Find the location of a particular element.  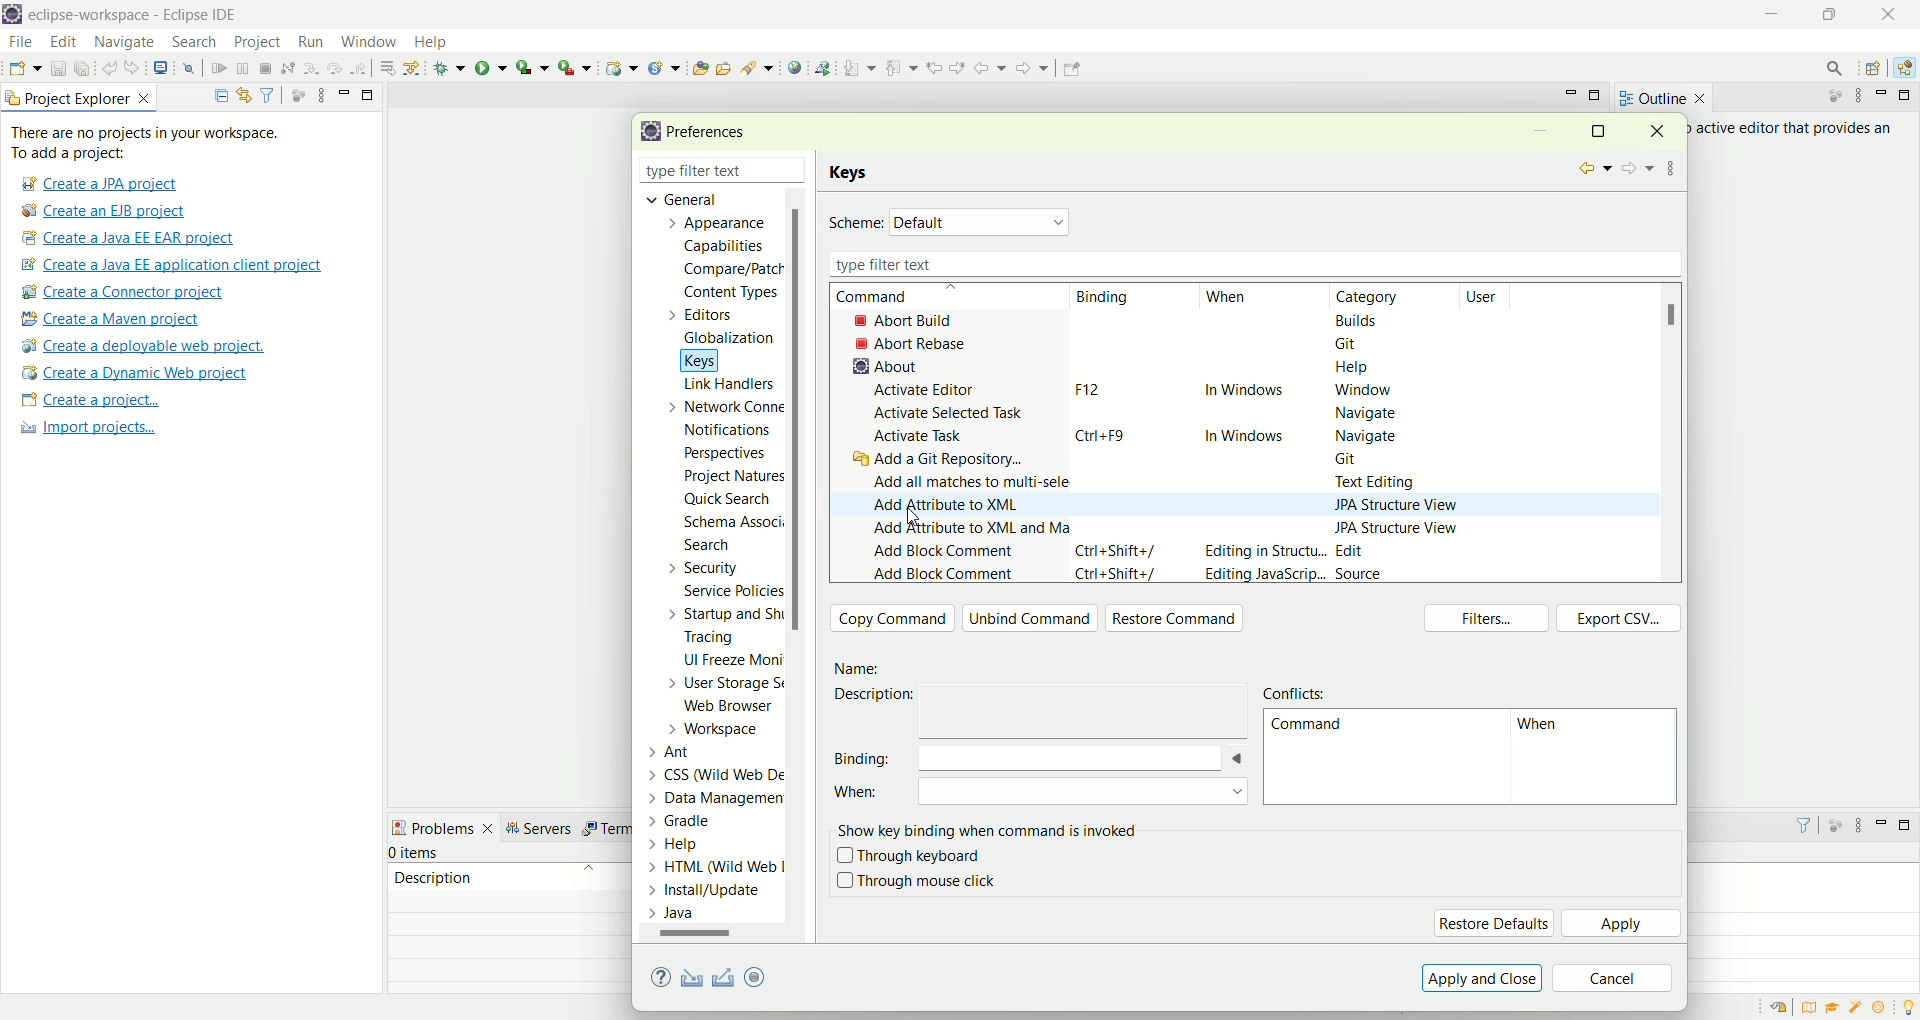

maximize is located at coordinates (1908, 95).